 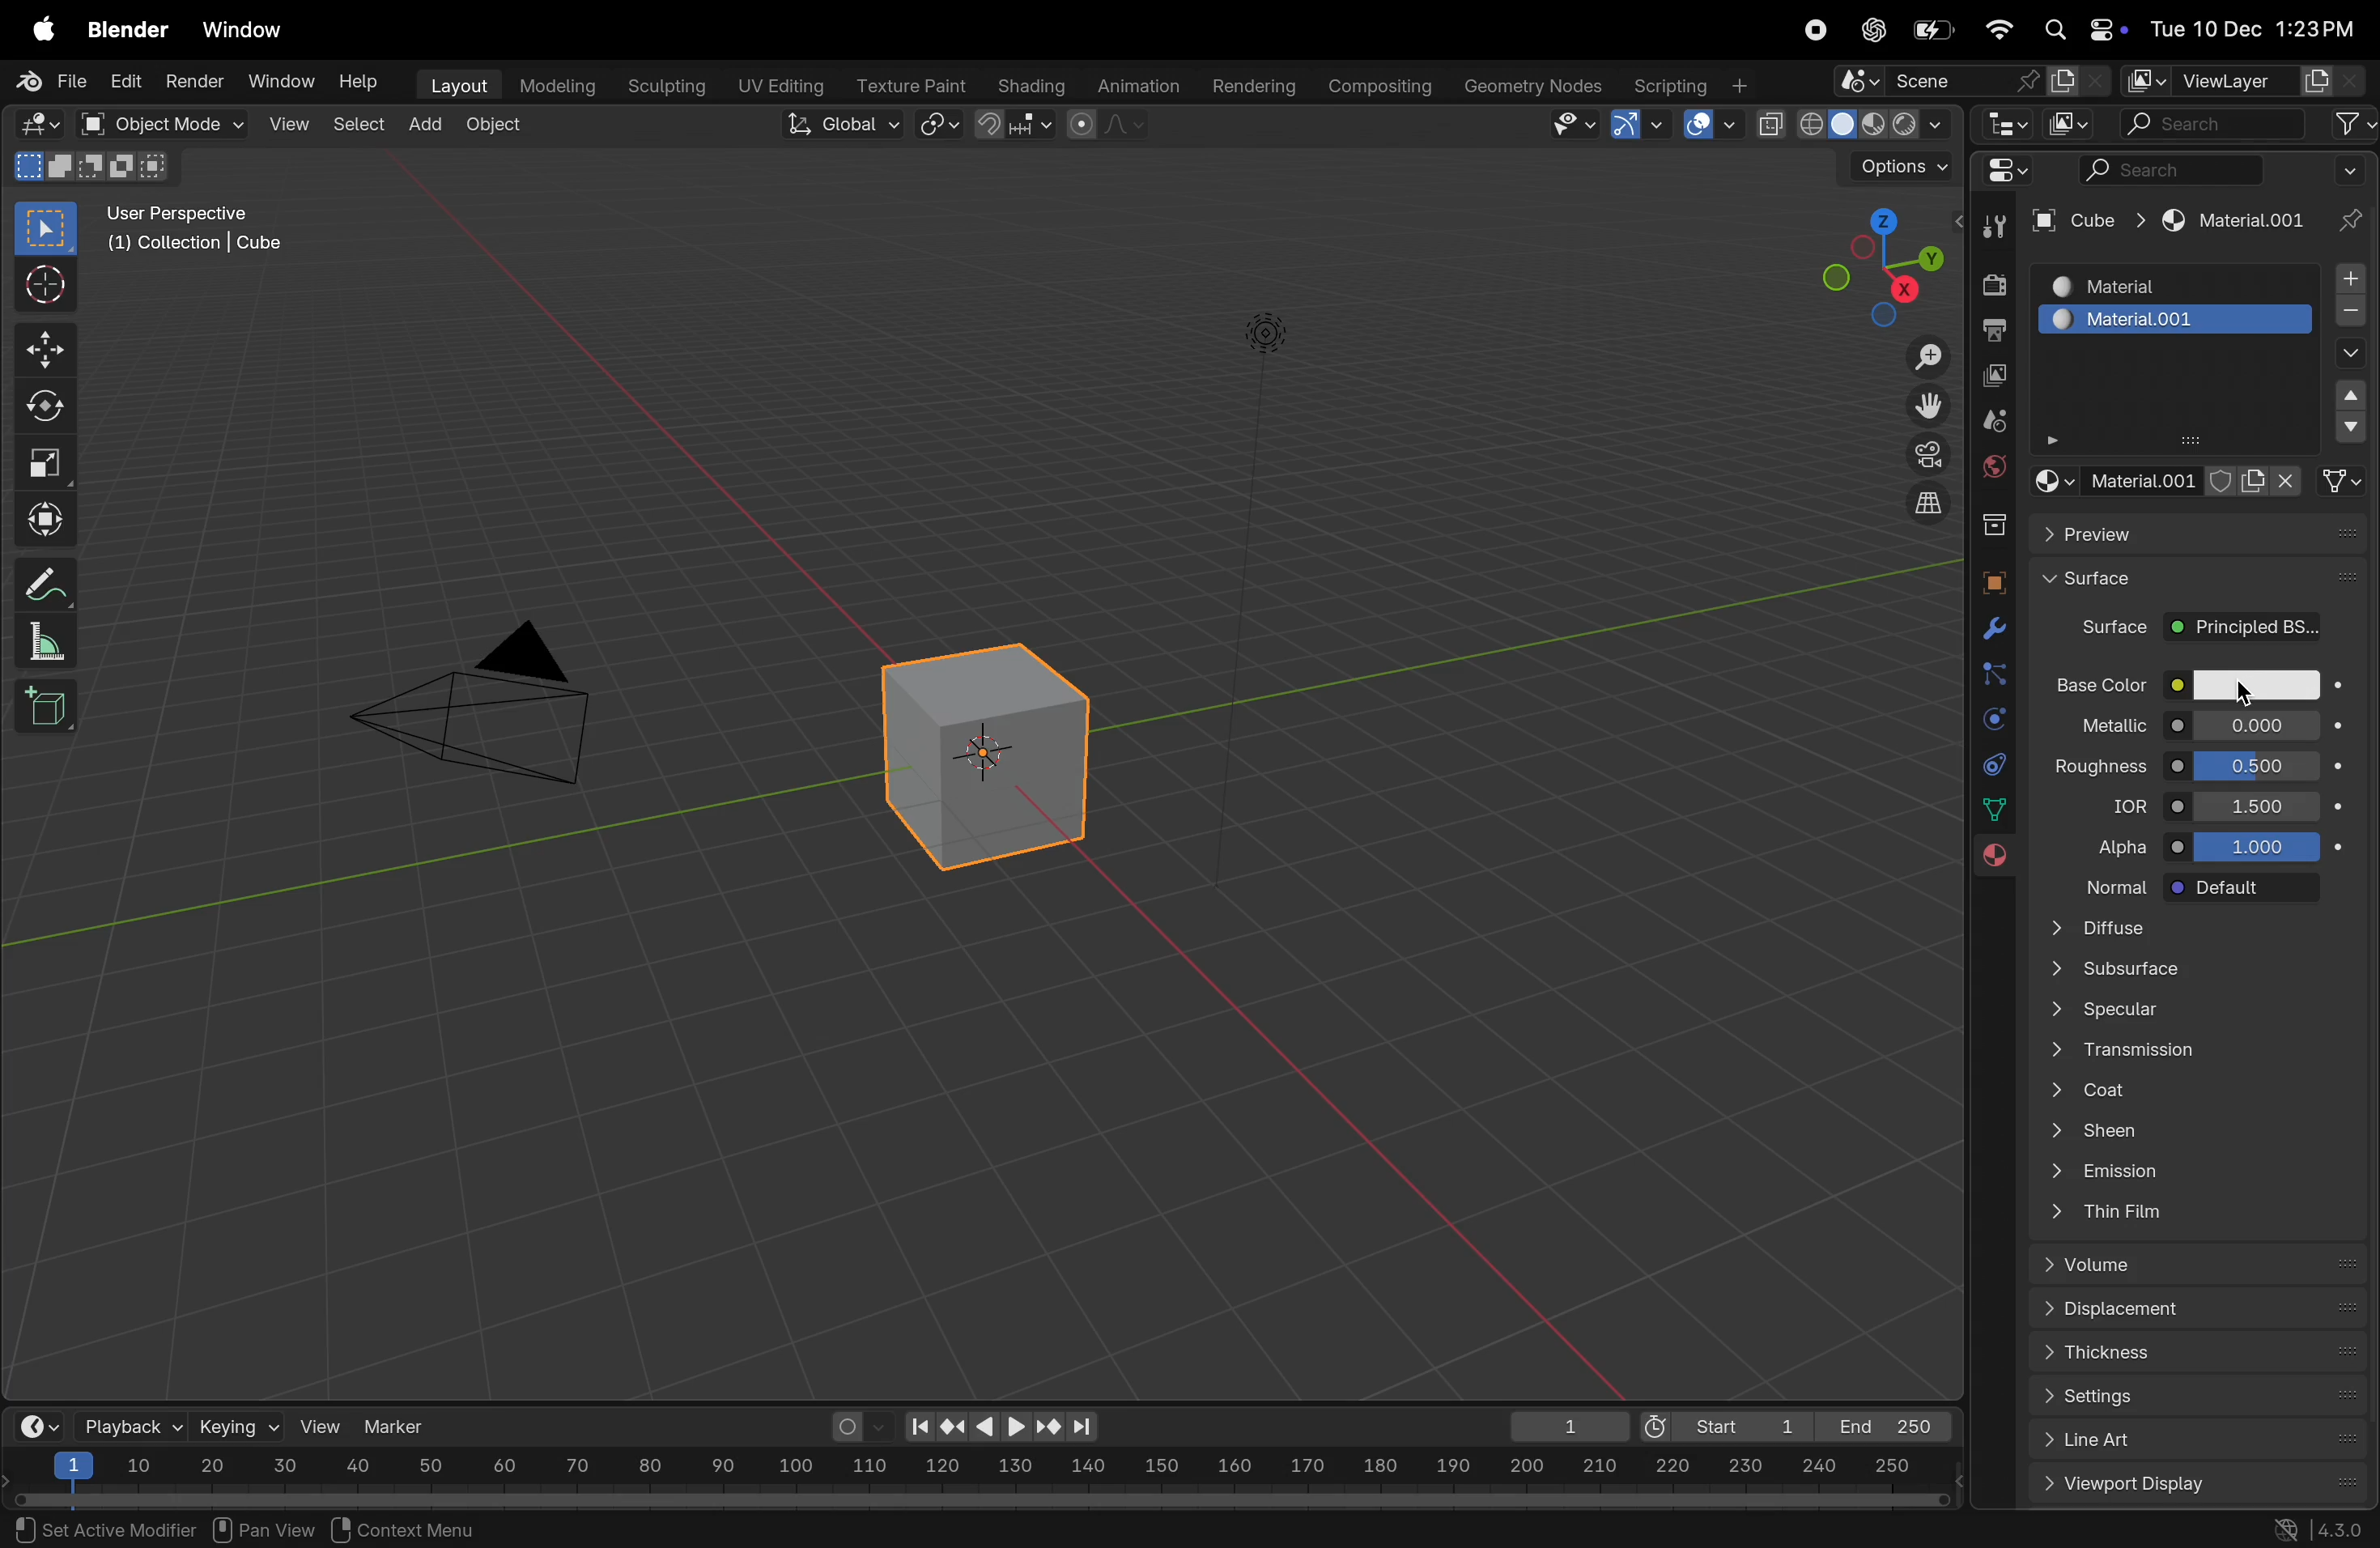 I want to click on settings, so click(x=2206, y=1398).